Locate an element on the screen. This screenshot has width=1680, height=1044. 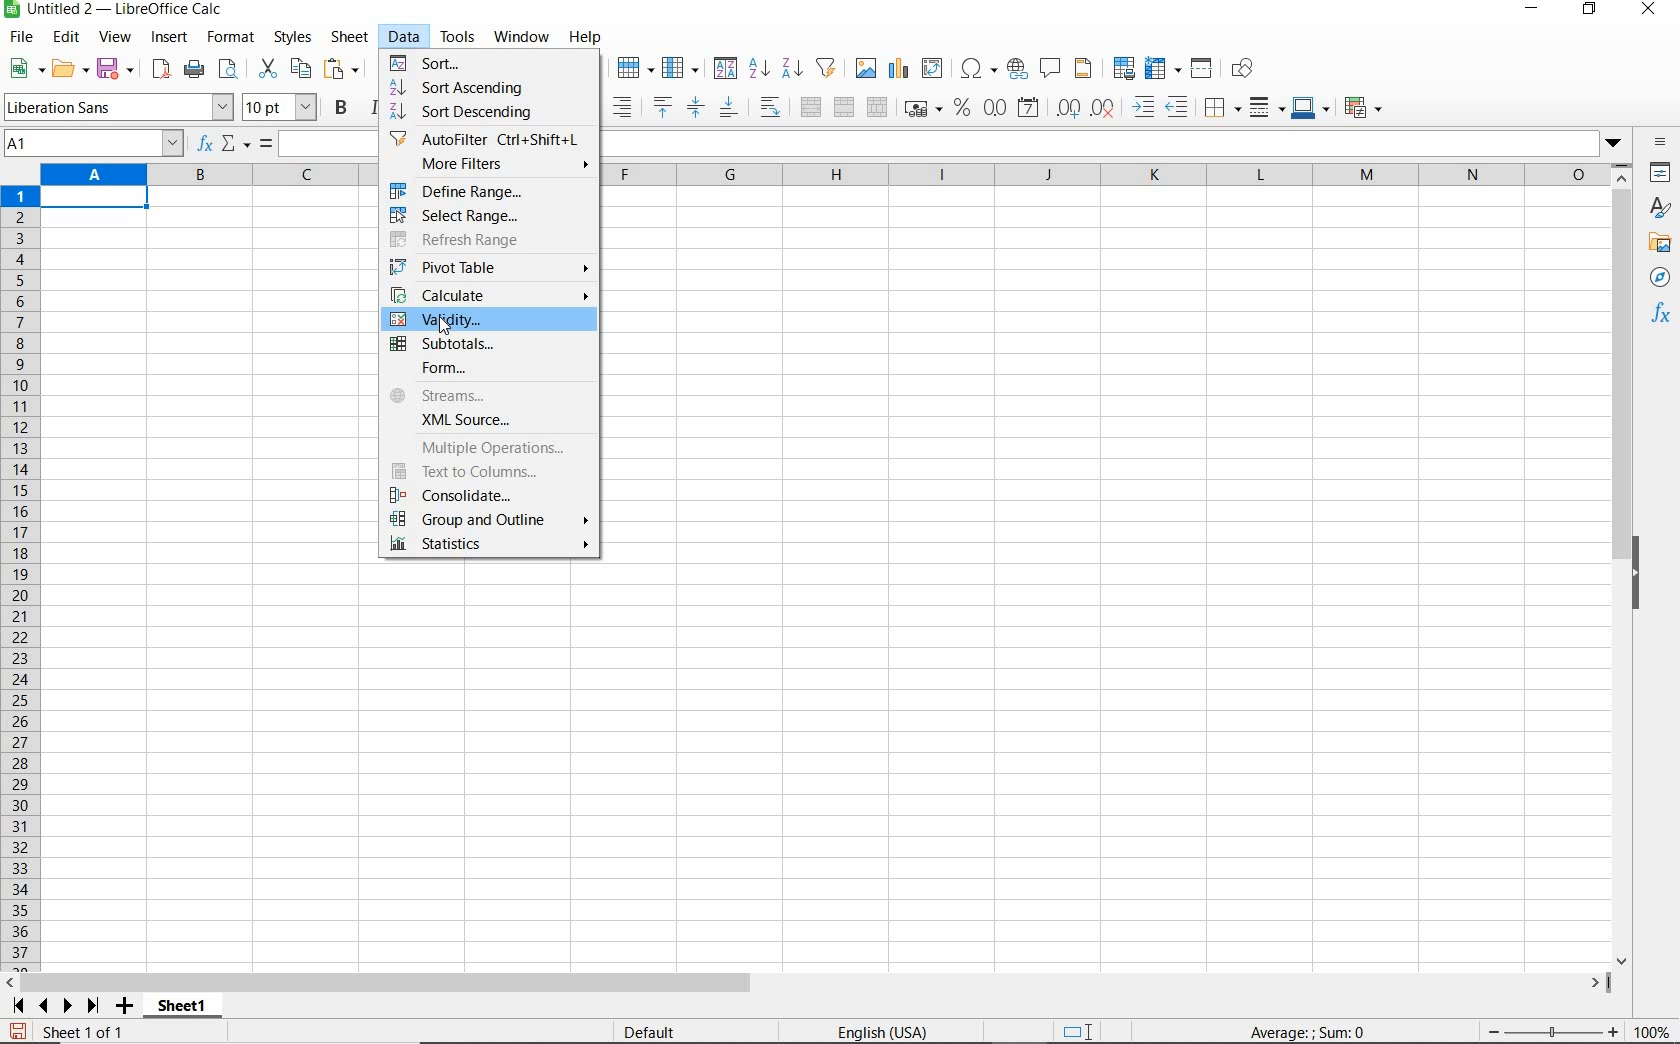
align top is located at coordinates (662, 108).